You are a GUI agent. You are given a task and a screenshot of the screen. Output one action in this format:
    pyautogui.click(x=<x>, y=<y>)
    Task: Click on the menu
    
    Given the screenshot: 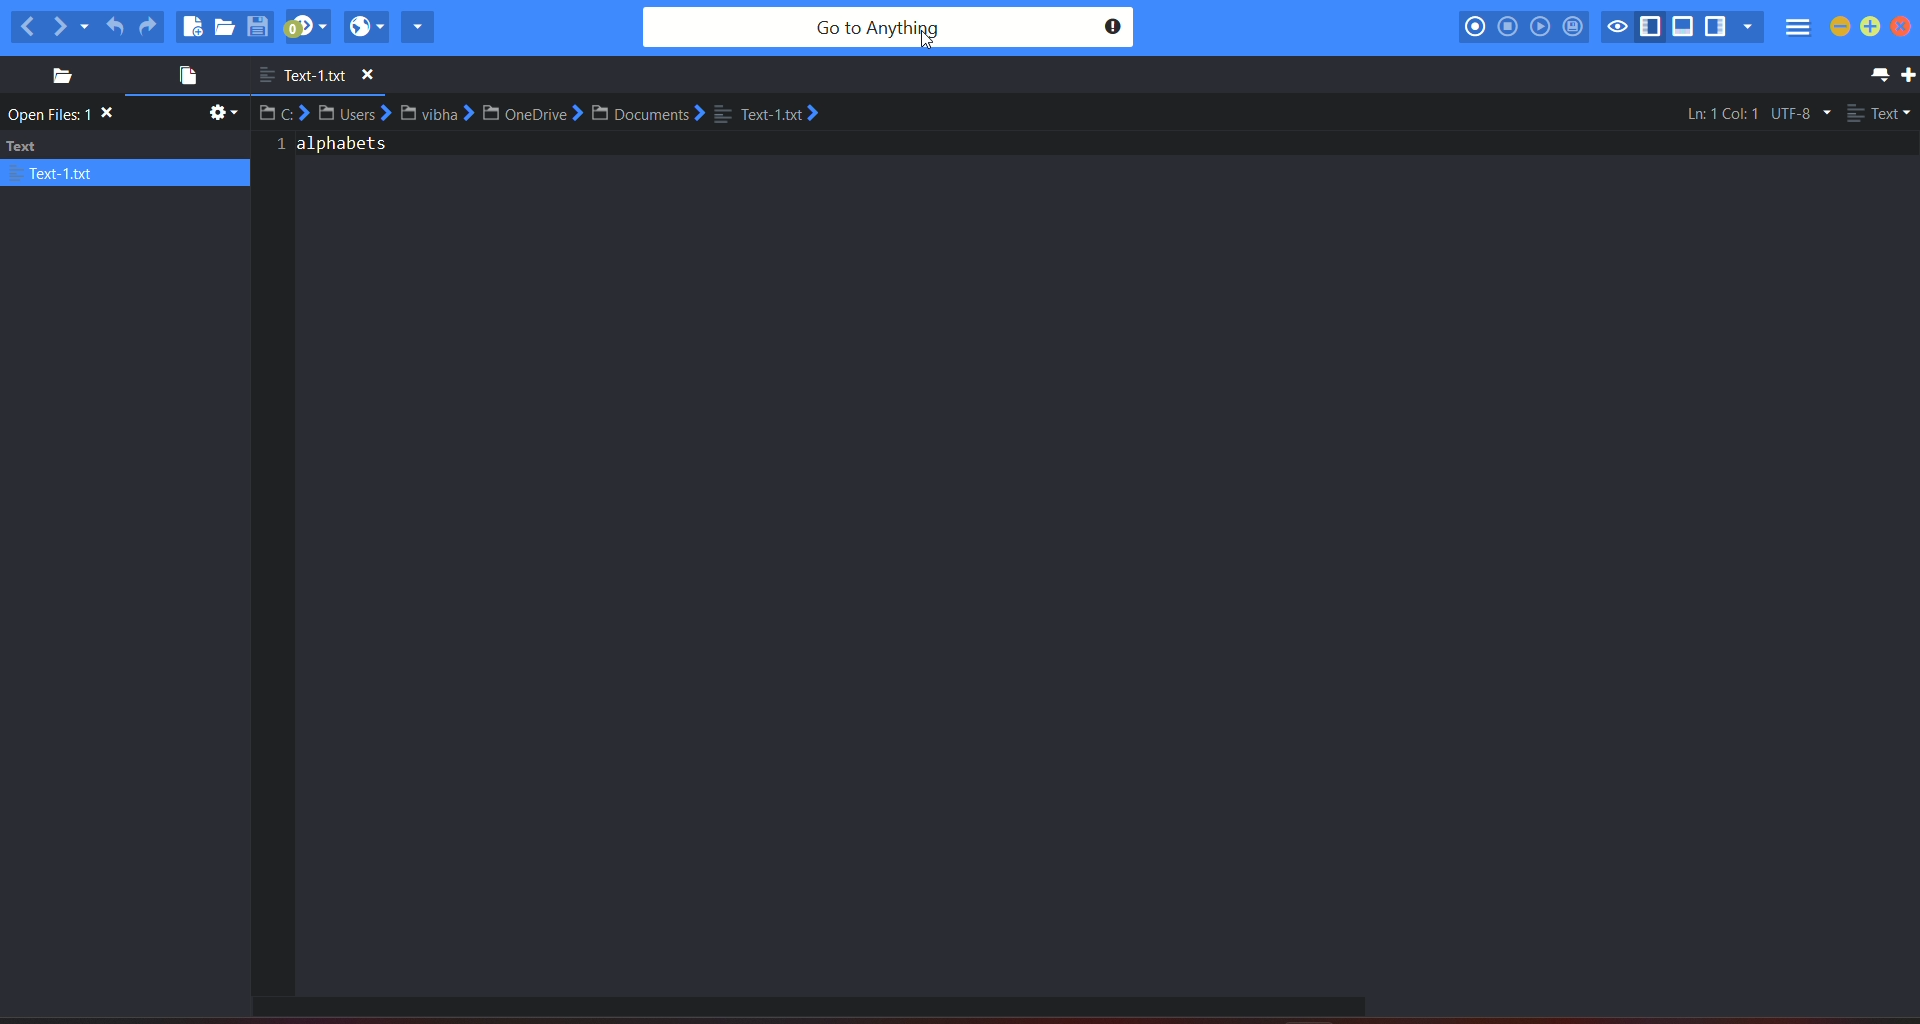 What is the action you would take?
    pyautogui.click(x=1796, y=30)
    